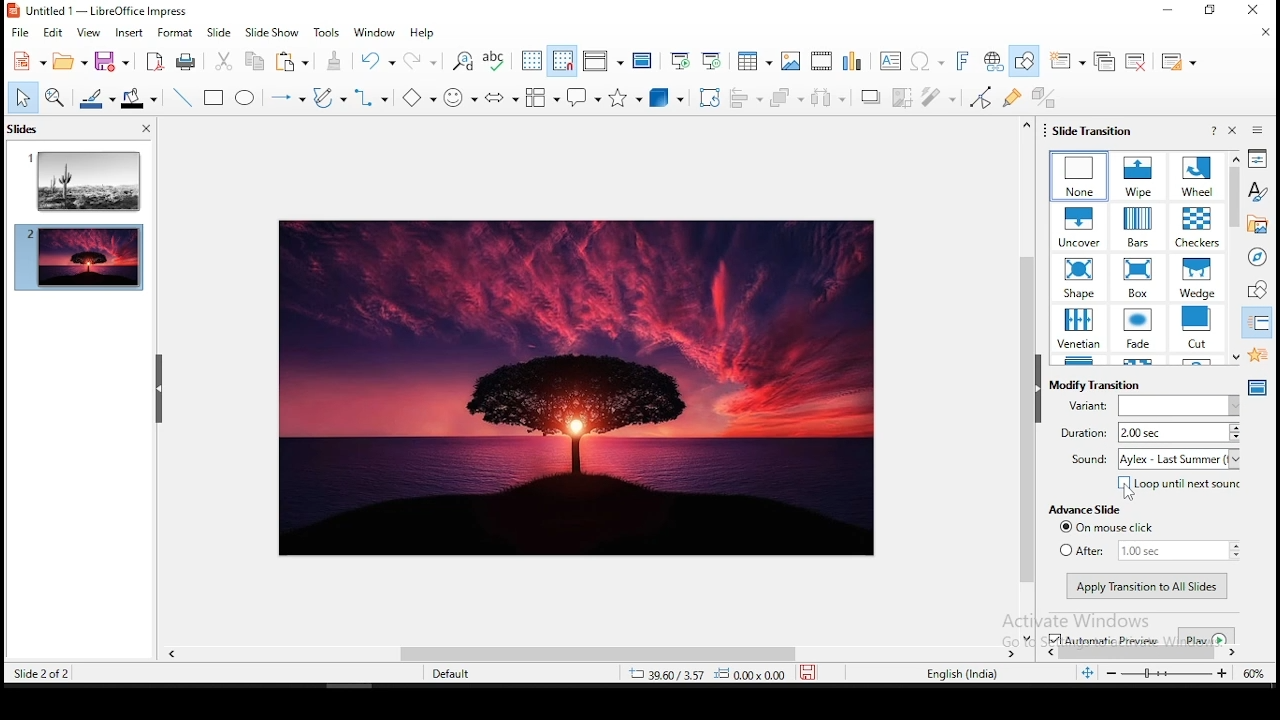 Image resolution: width=1280 pixels, height=720 pixels. Describe the element at coordinates (1195, 276) in the screenshot. I see `transition effects` at that location.